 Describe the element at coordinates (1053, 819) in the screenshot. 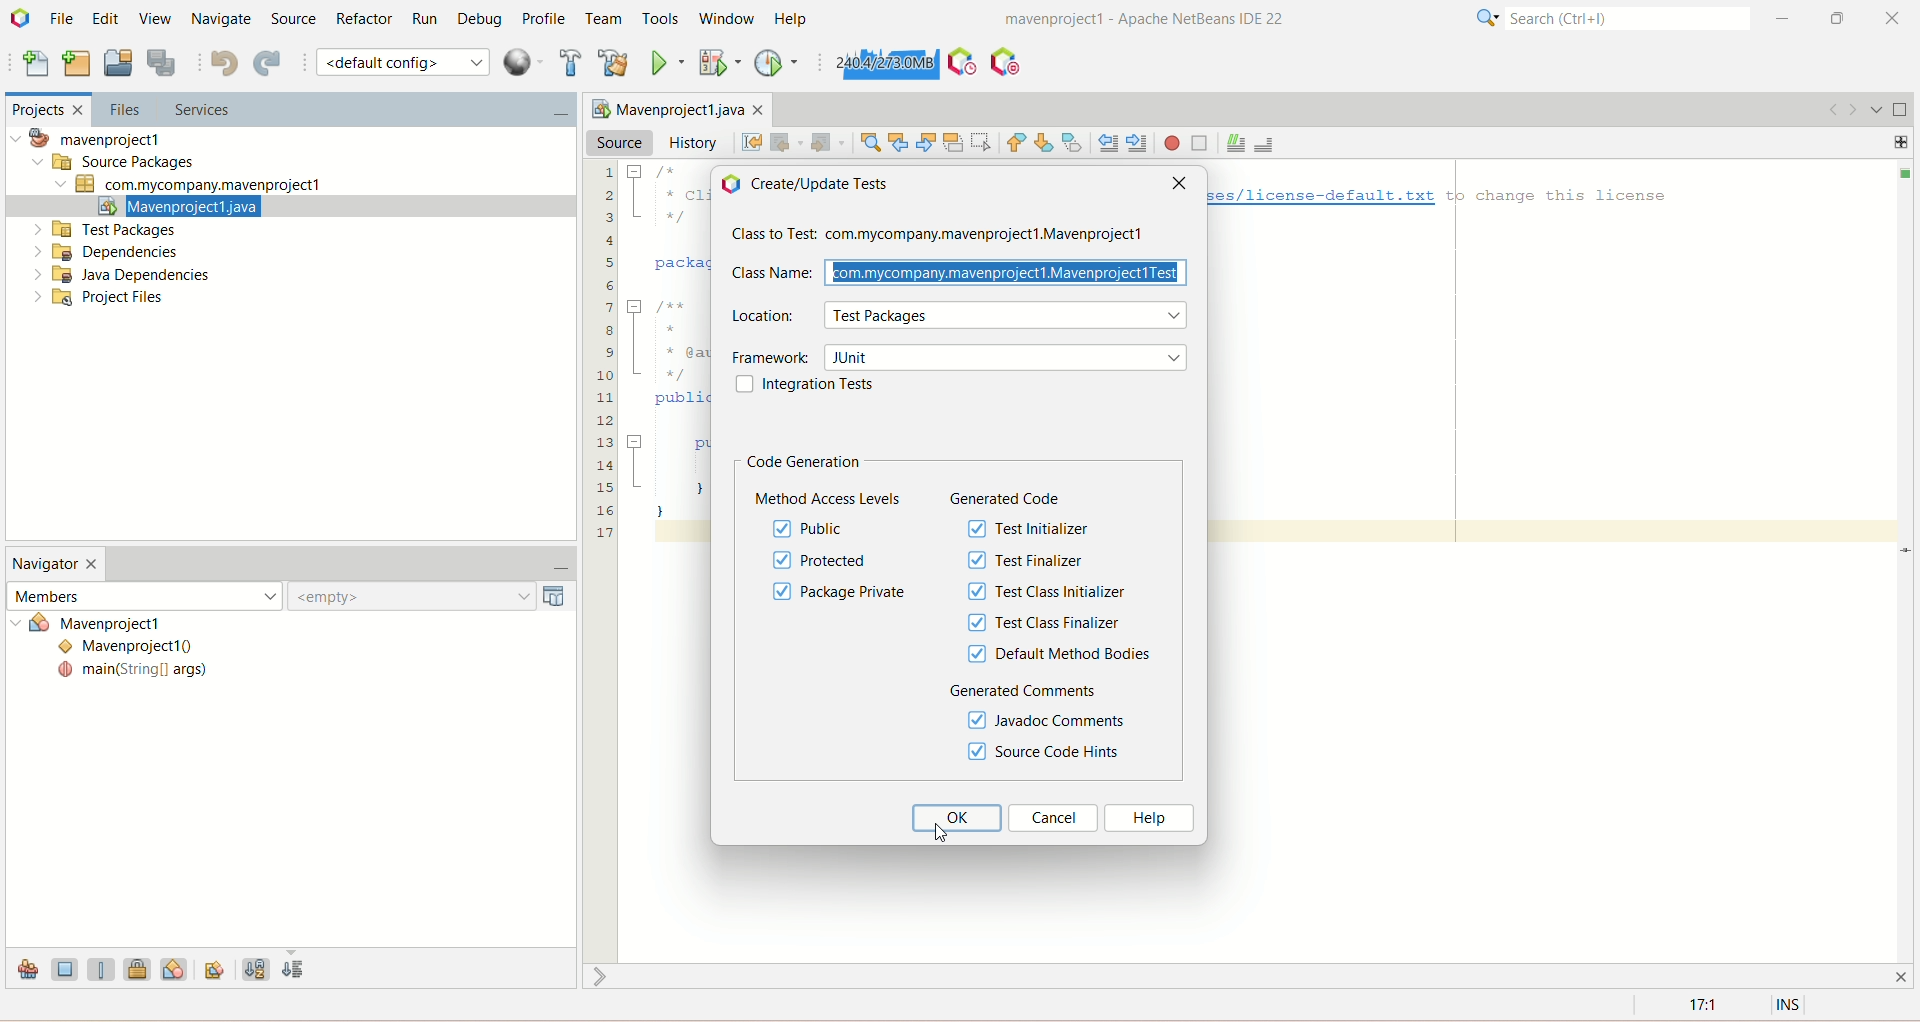

I see `cancel` at that location.